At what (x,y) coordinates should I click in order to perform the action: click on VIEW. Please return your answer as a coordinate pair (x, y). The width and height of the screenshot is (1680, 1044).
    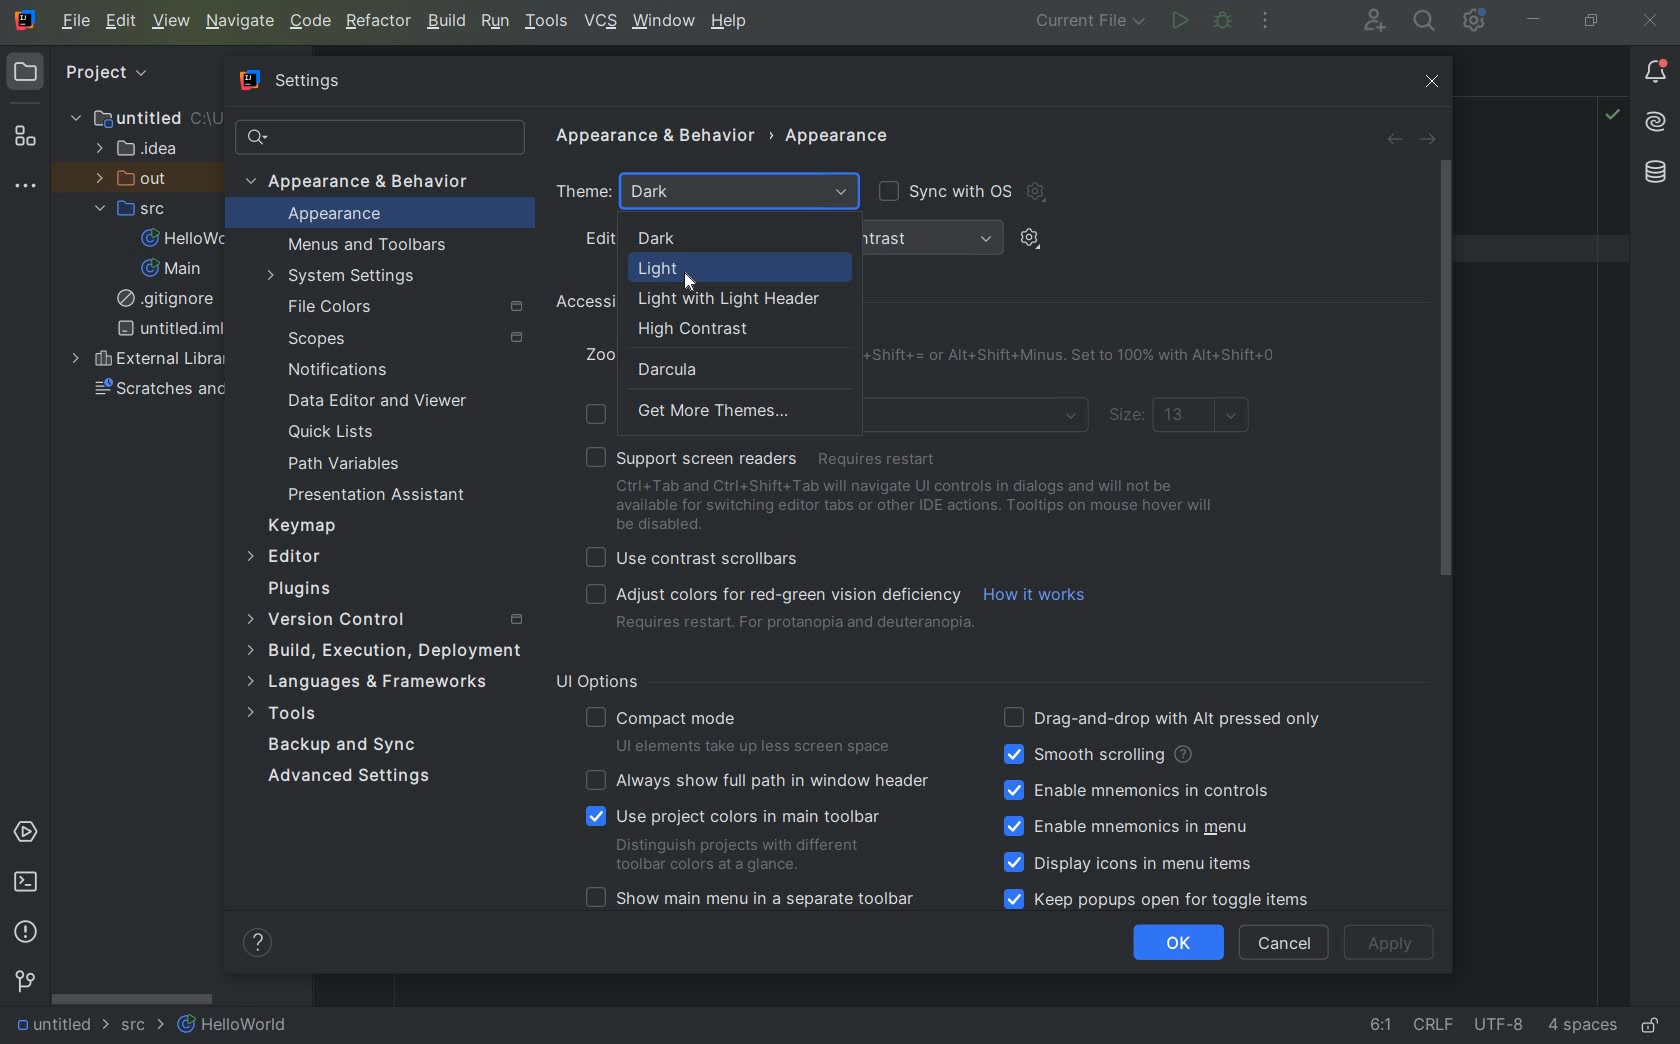
    Looking at the image, I should click on (172, 23).